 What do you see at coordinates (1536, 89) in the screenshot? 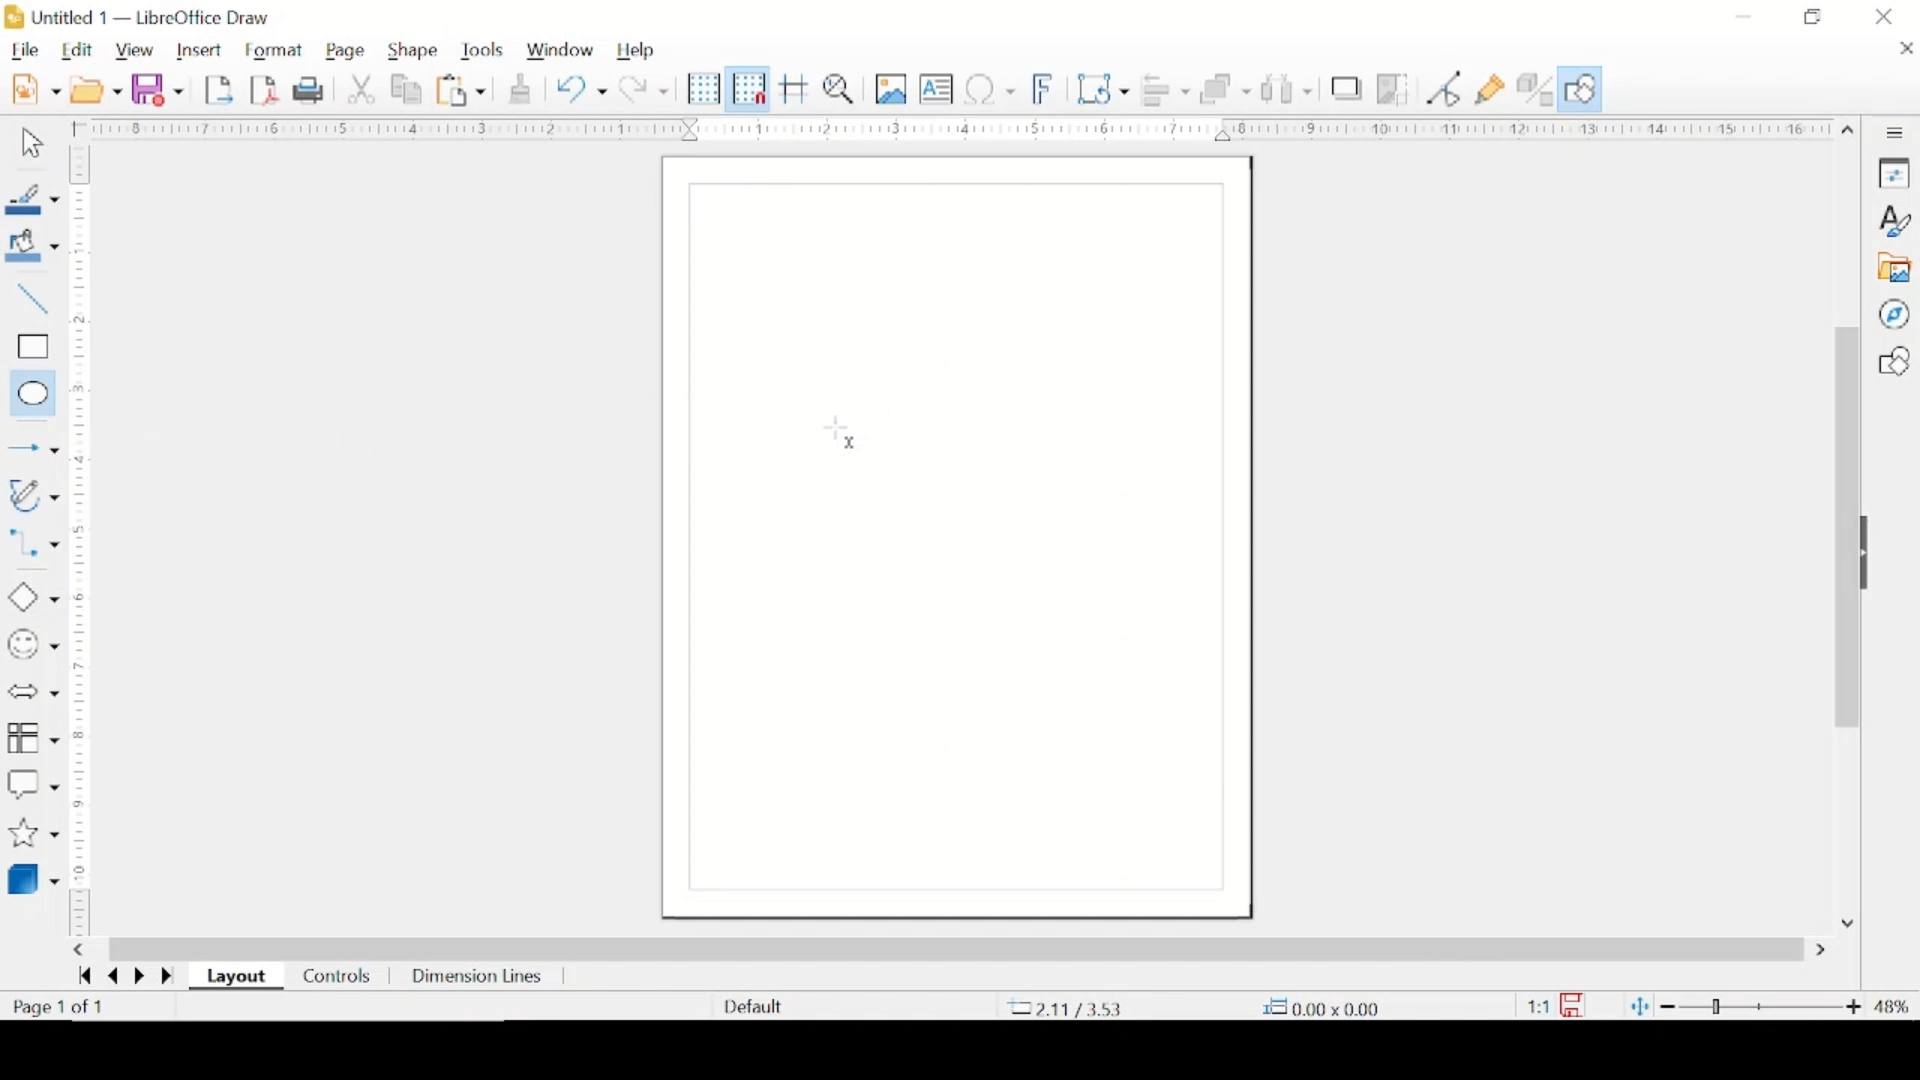
I see `toggle extrusion` at bounding box center [1536, 89].